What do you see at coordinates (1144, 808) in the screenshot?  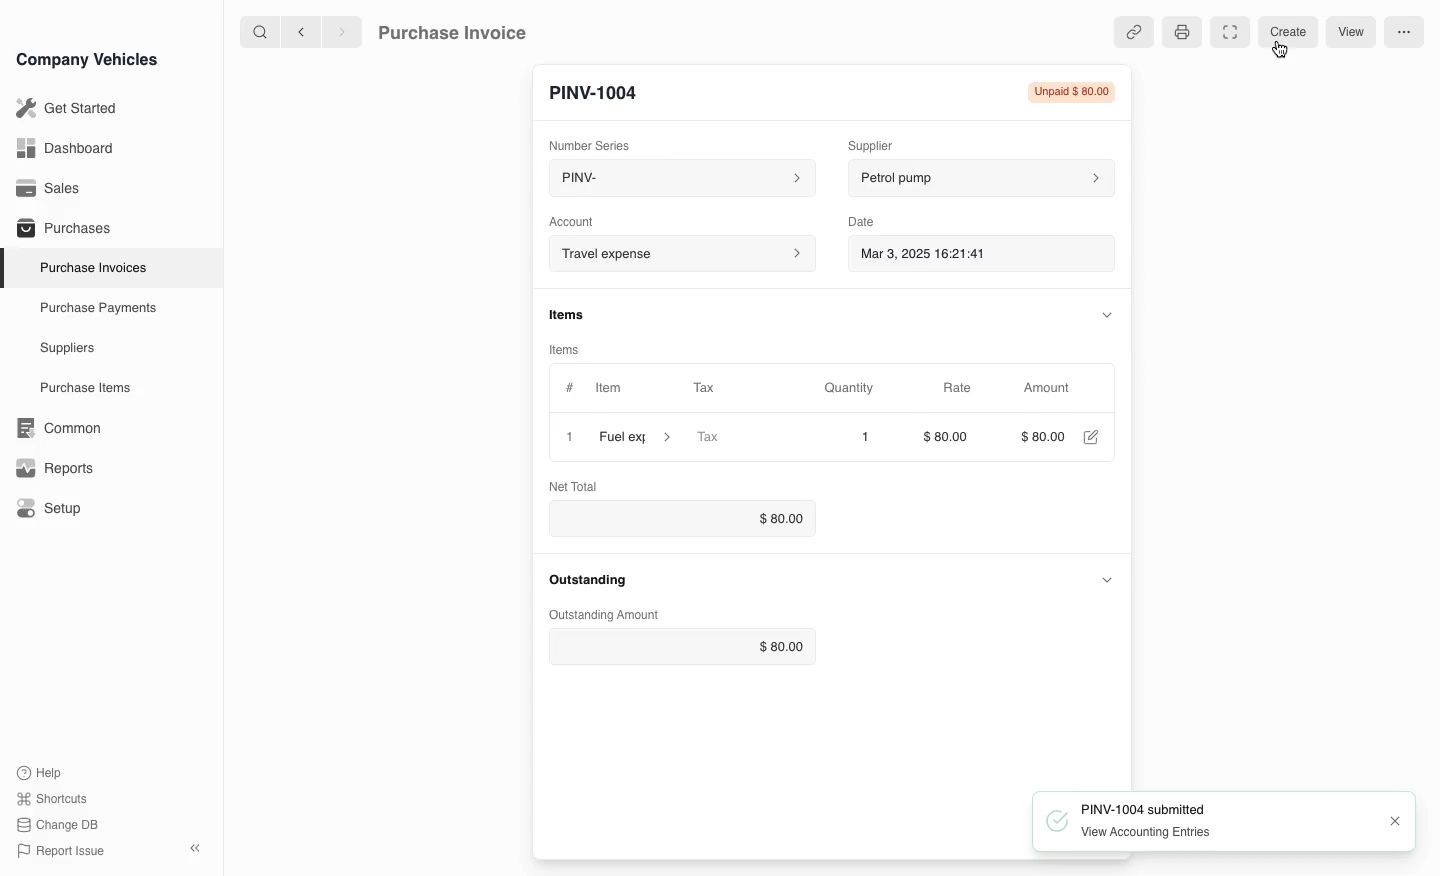 I see `PINV-1004 submitted` at bounding box center [1144, 808].